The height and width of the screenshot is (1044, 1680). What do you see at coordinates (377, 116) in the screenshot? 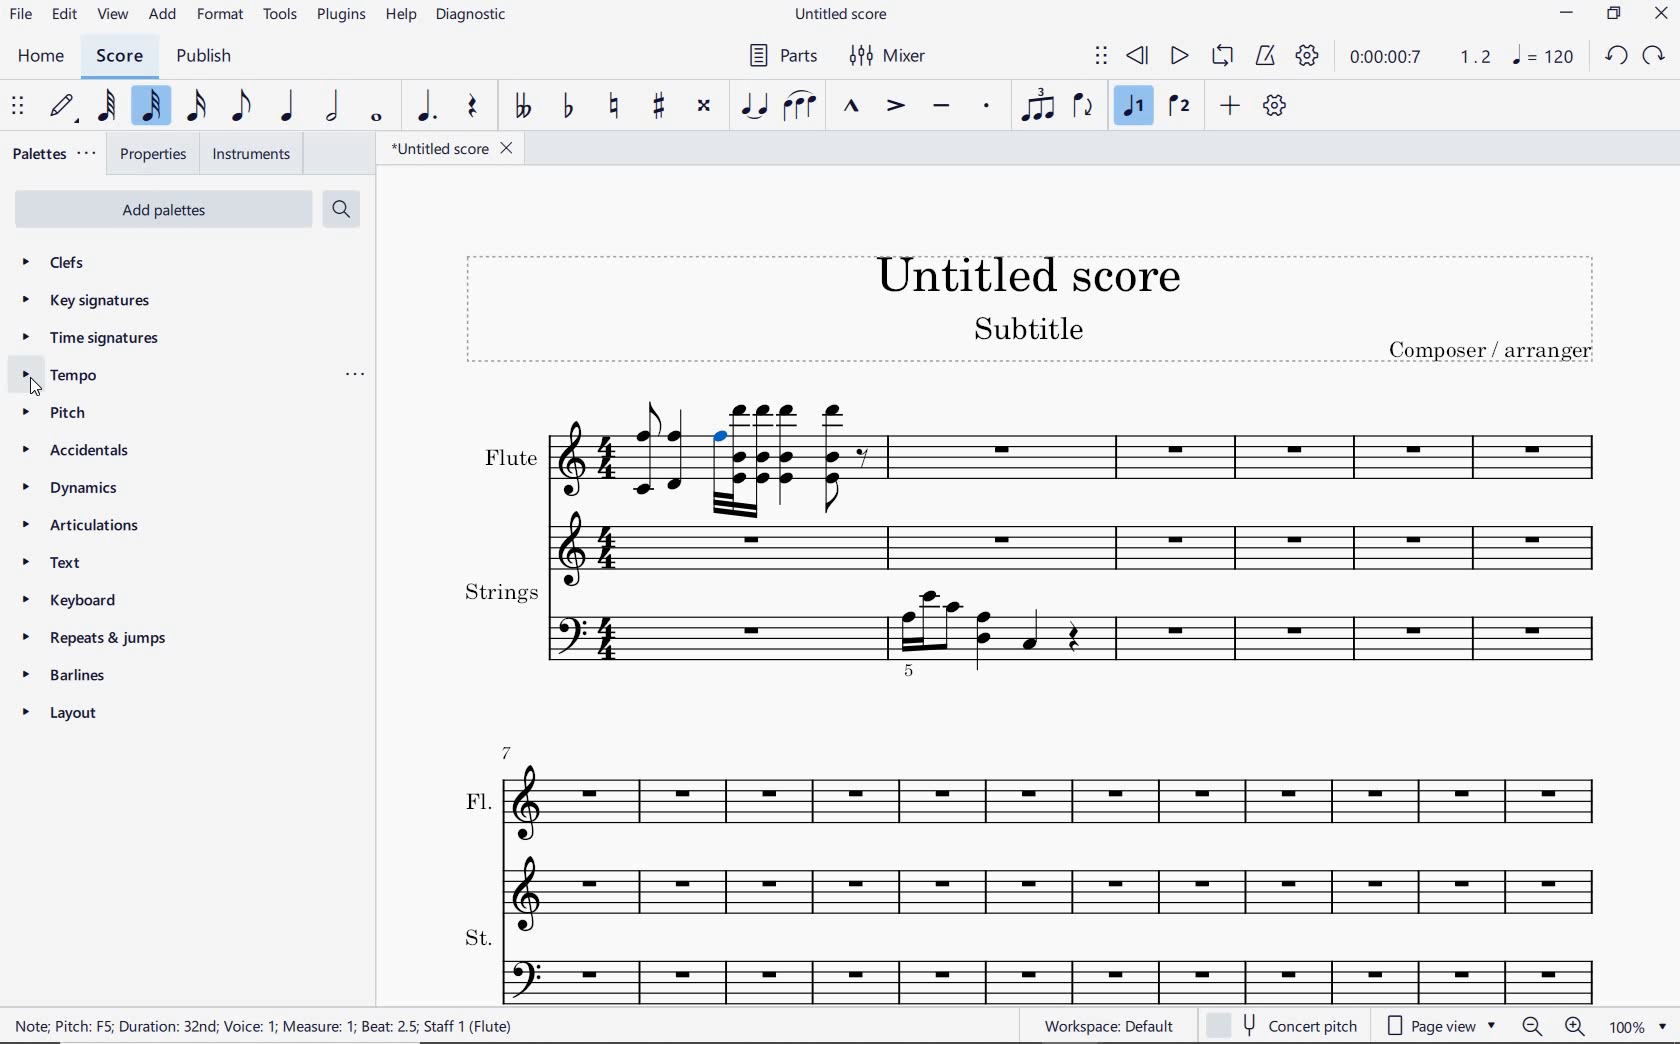
I see `WHOLE NOTE` at bounding box center [377, 116].